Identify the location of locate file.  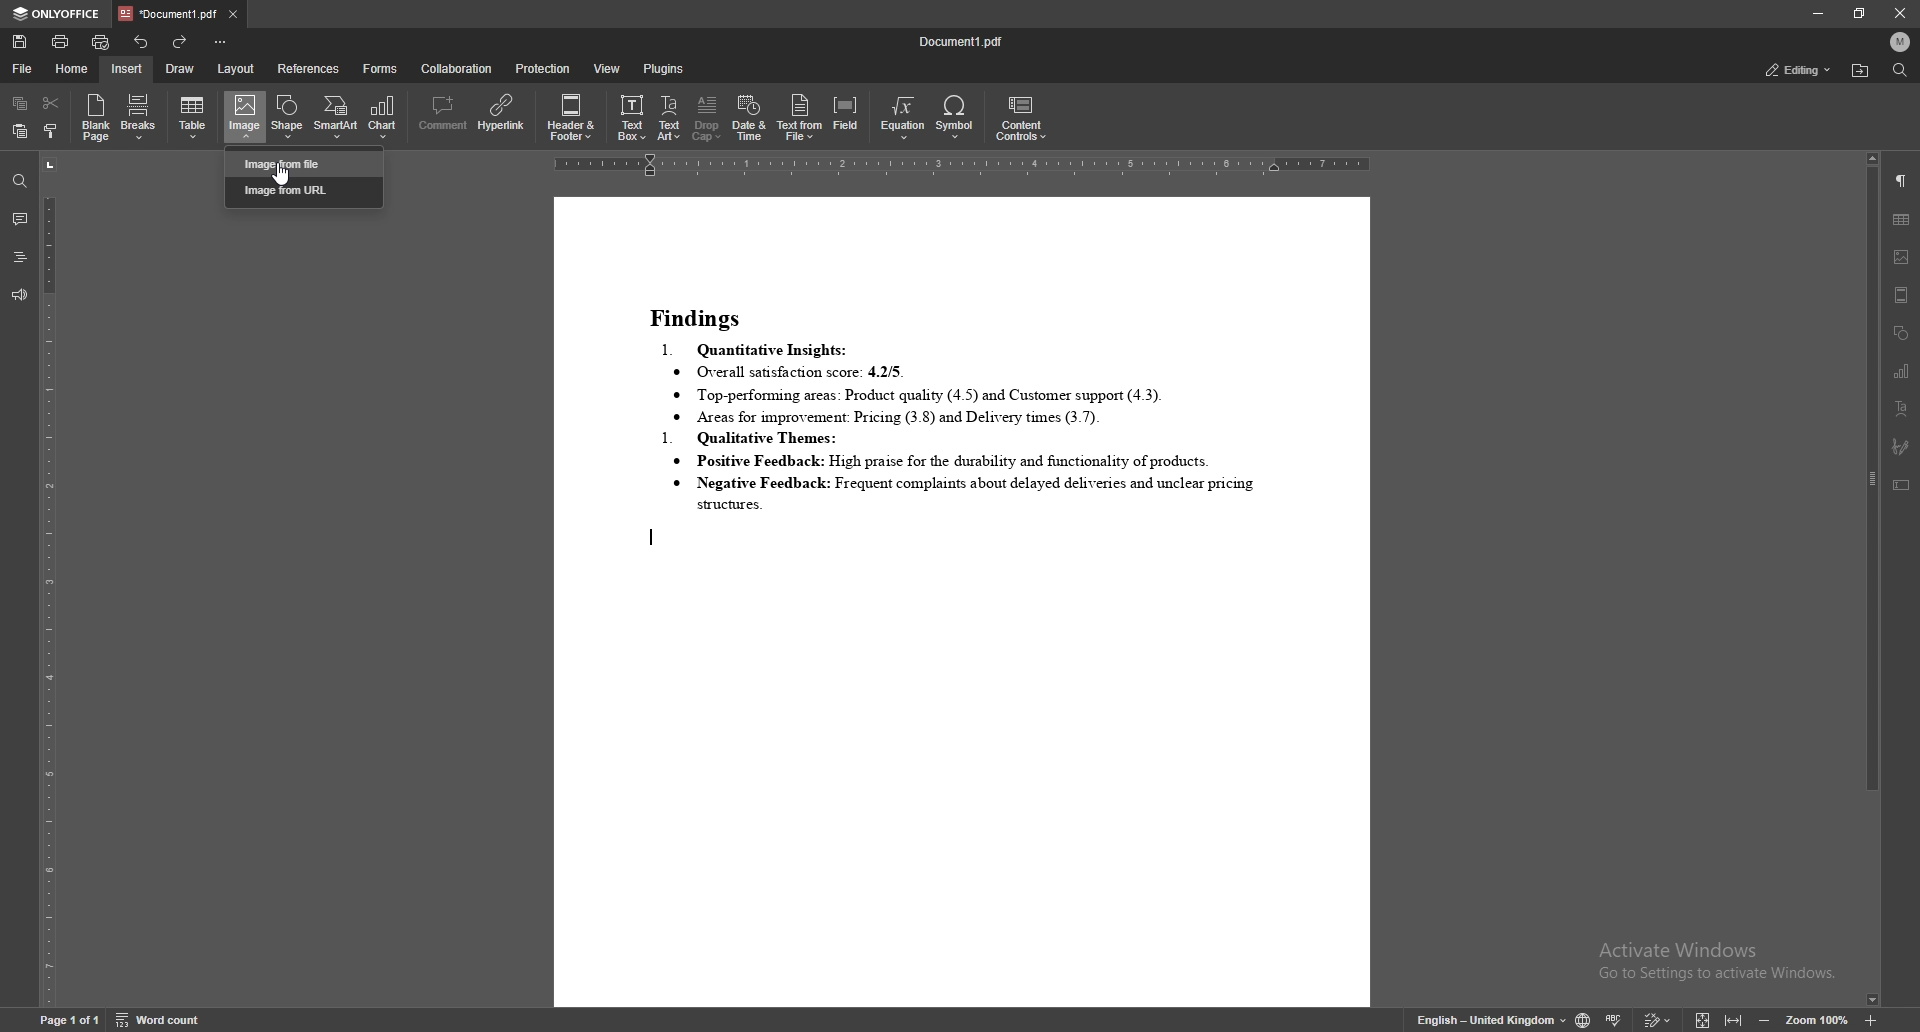
(1861, 70).